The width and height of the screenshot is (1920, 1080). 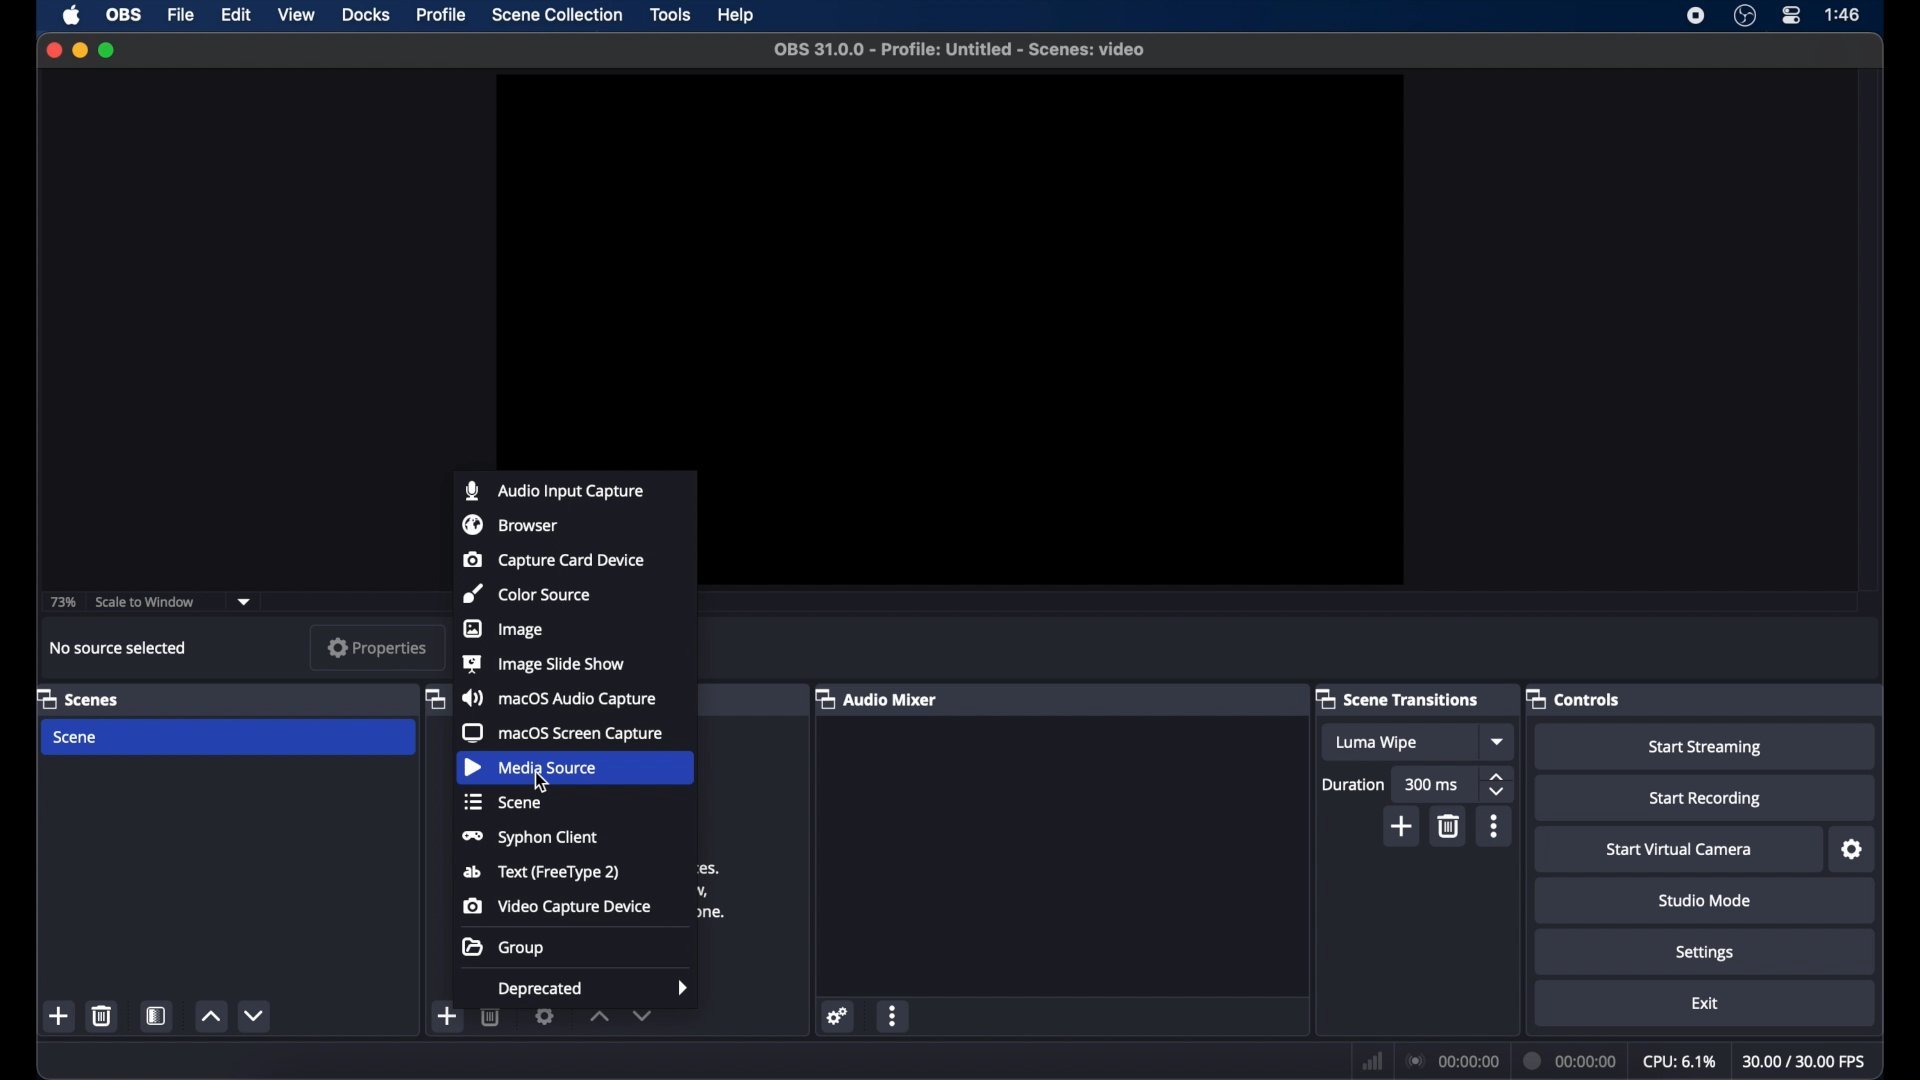 I want to click on close, so click(x=54, y=51).